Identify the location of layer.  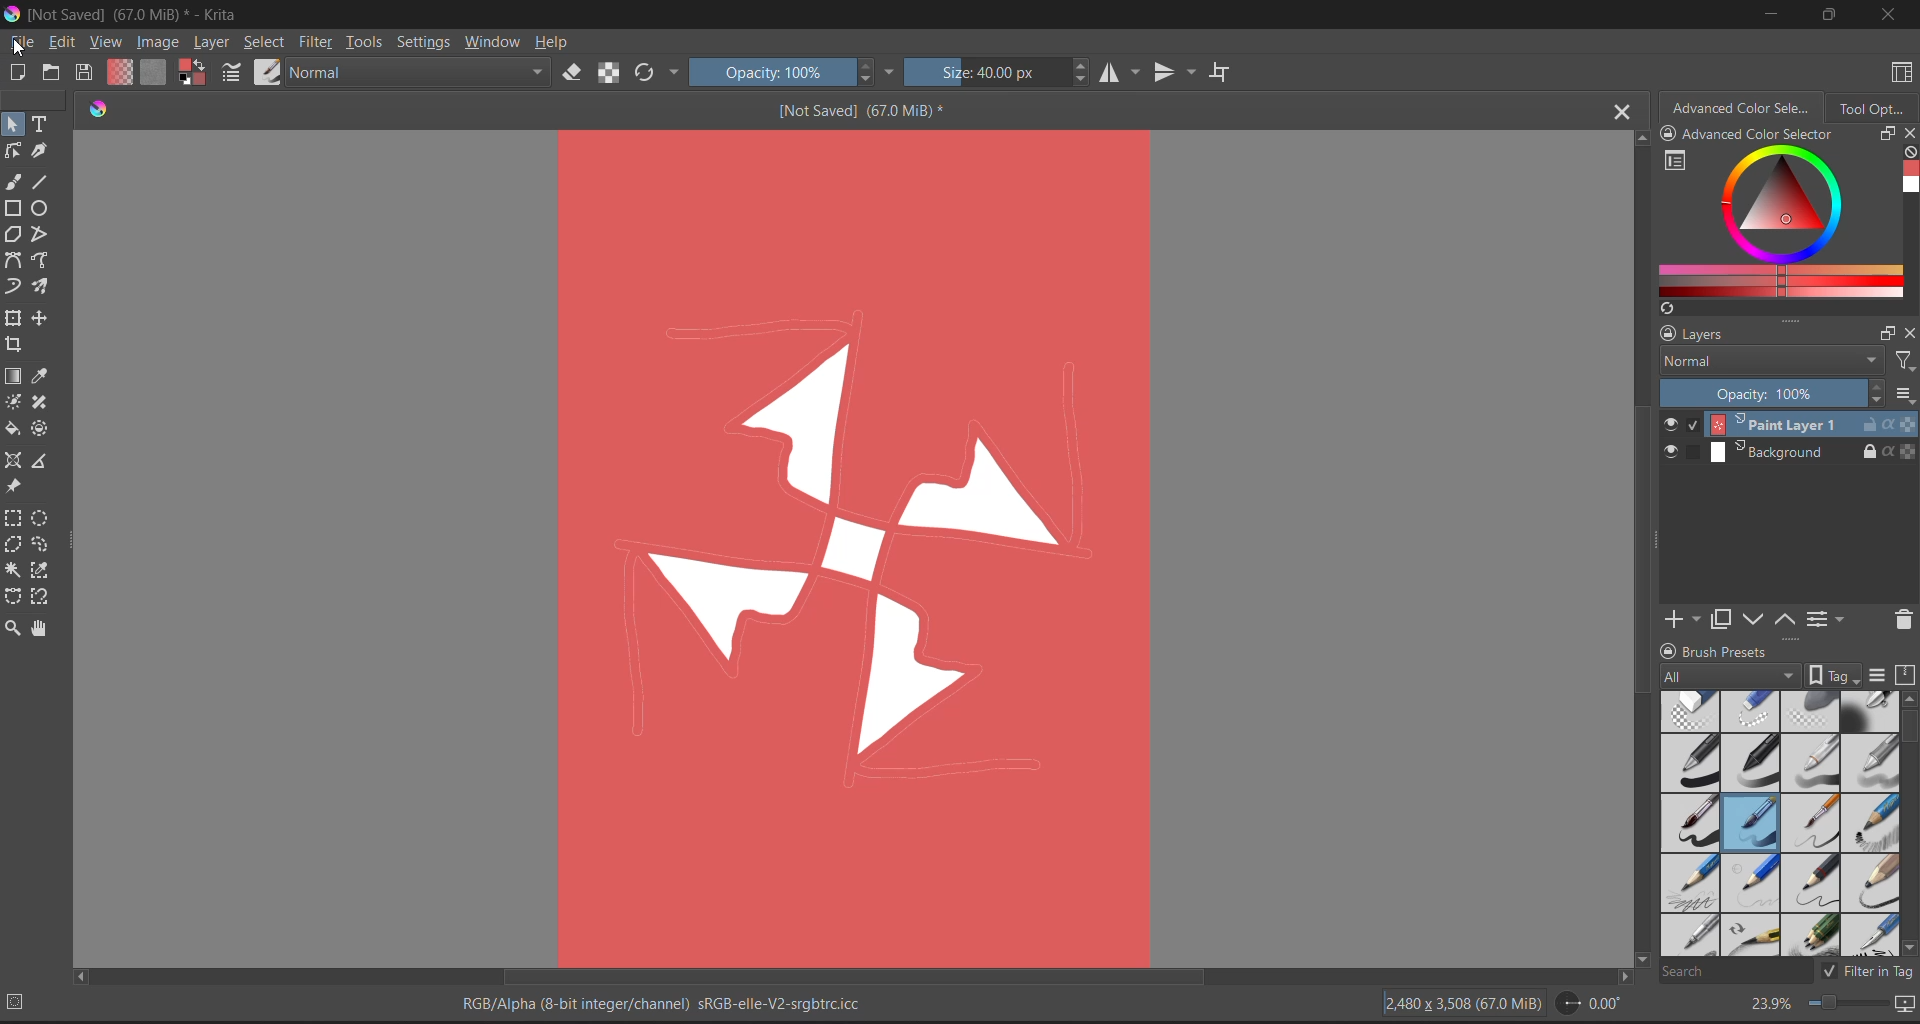
(215, 45).